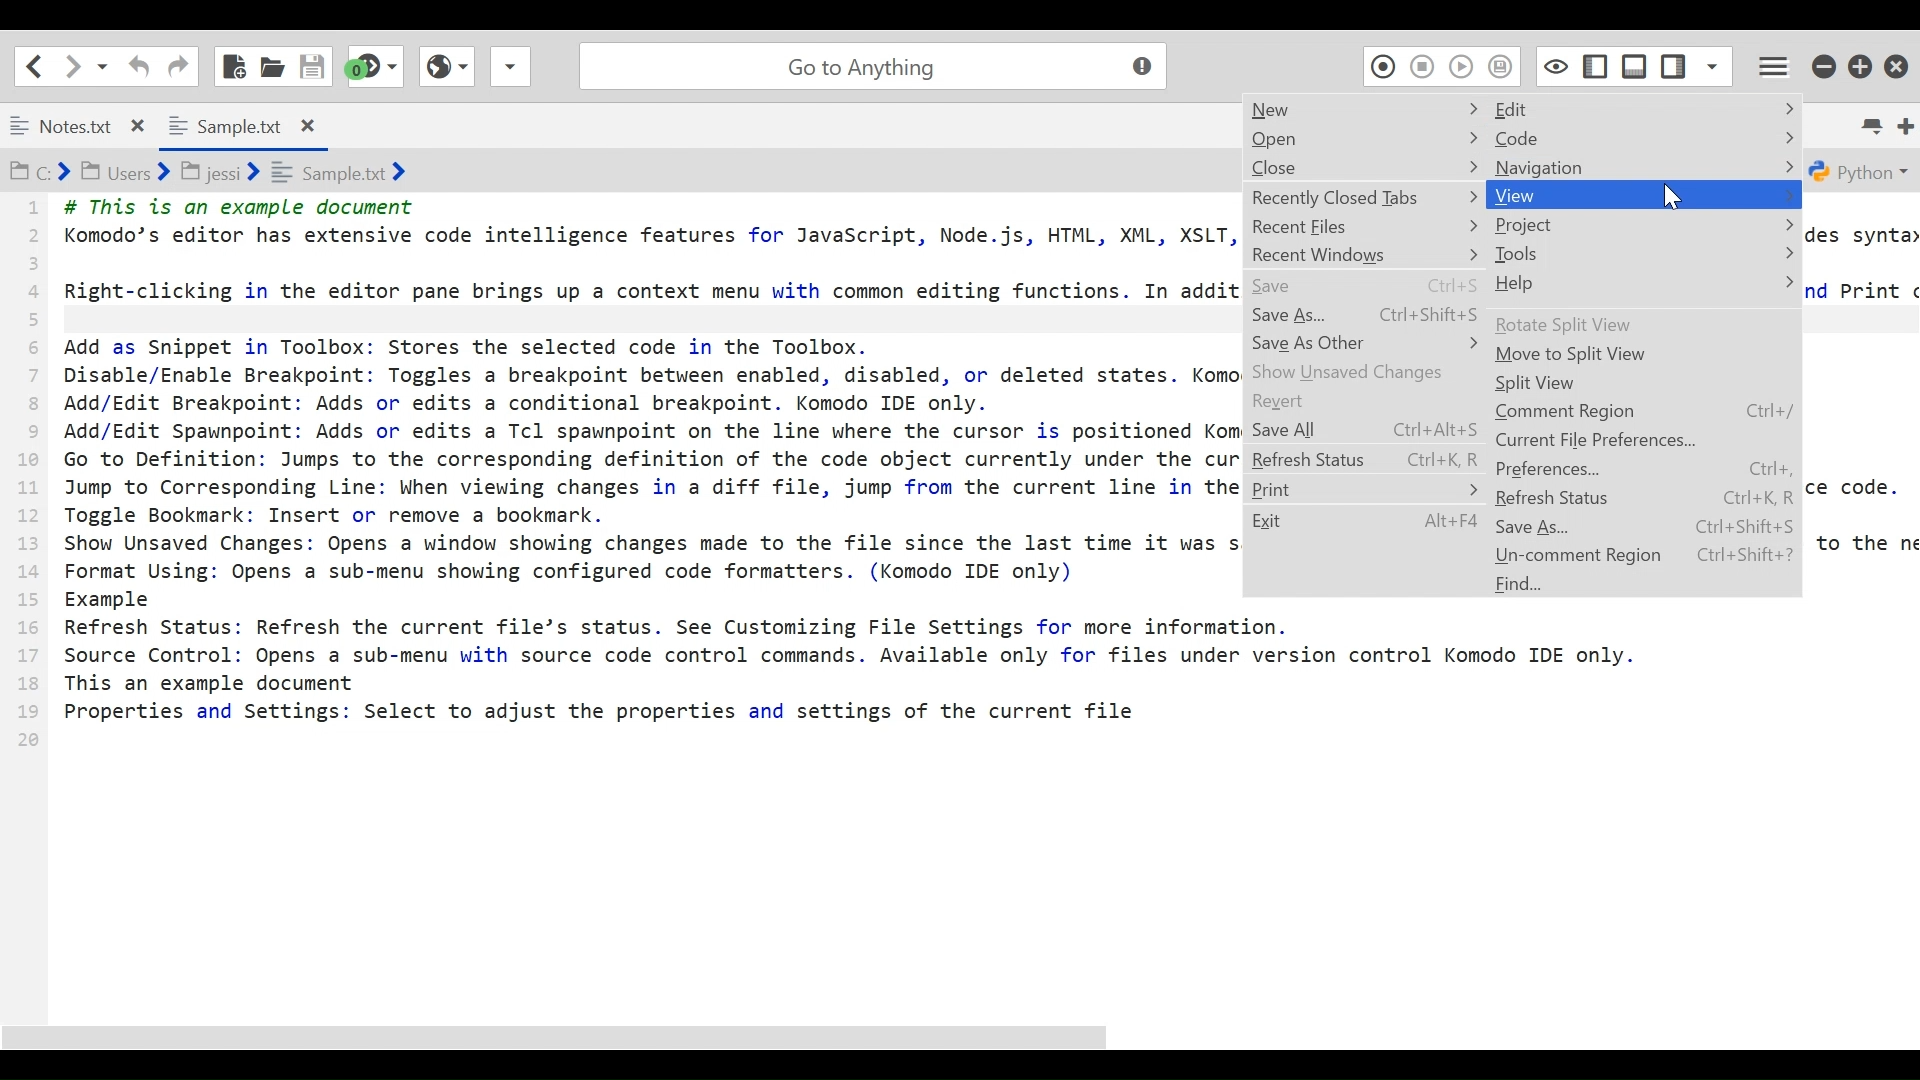 The image size is (1920, 1080). Describe the element at coordinates (1367, 285) in the screenshot. I see `Save CTRL+S` at that location.